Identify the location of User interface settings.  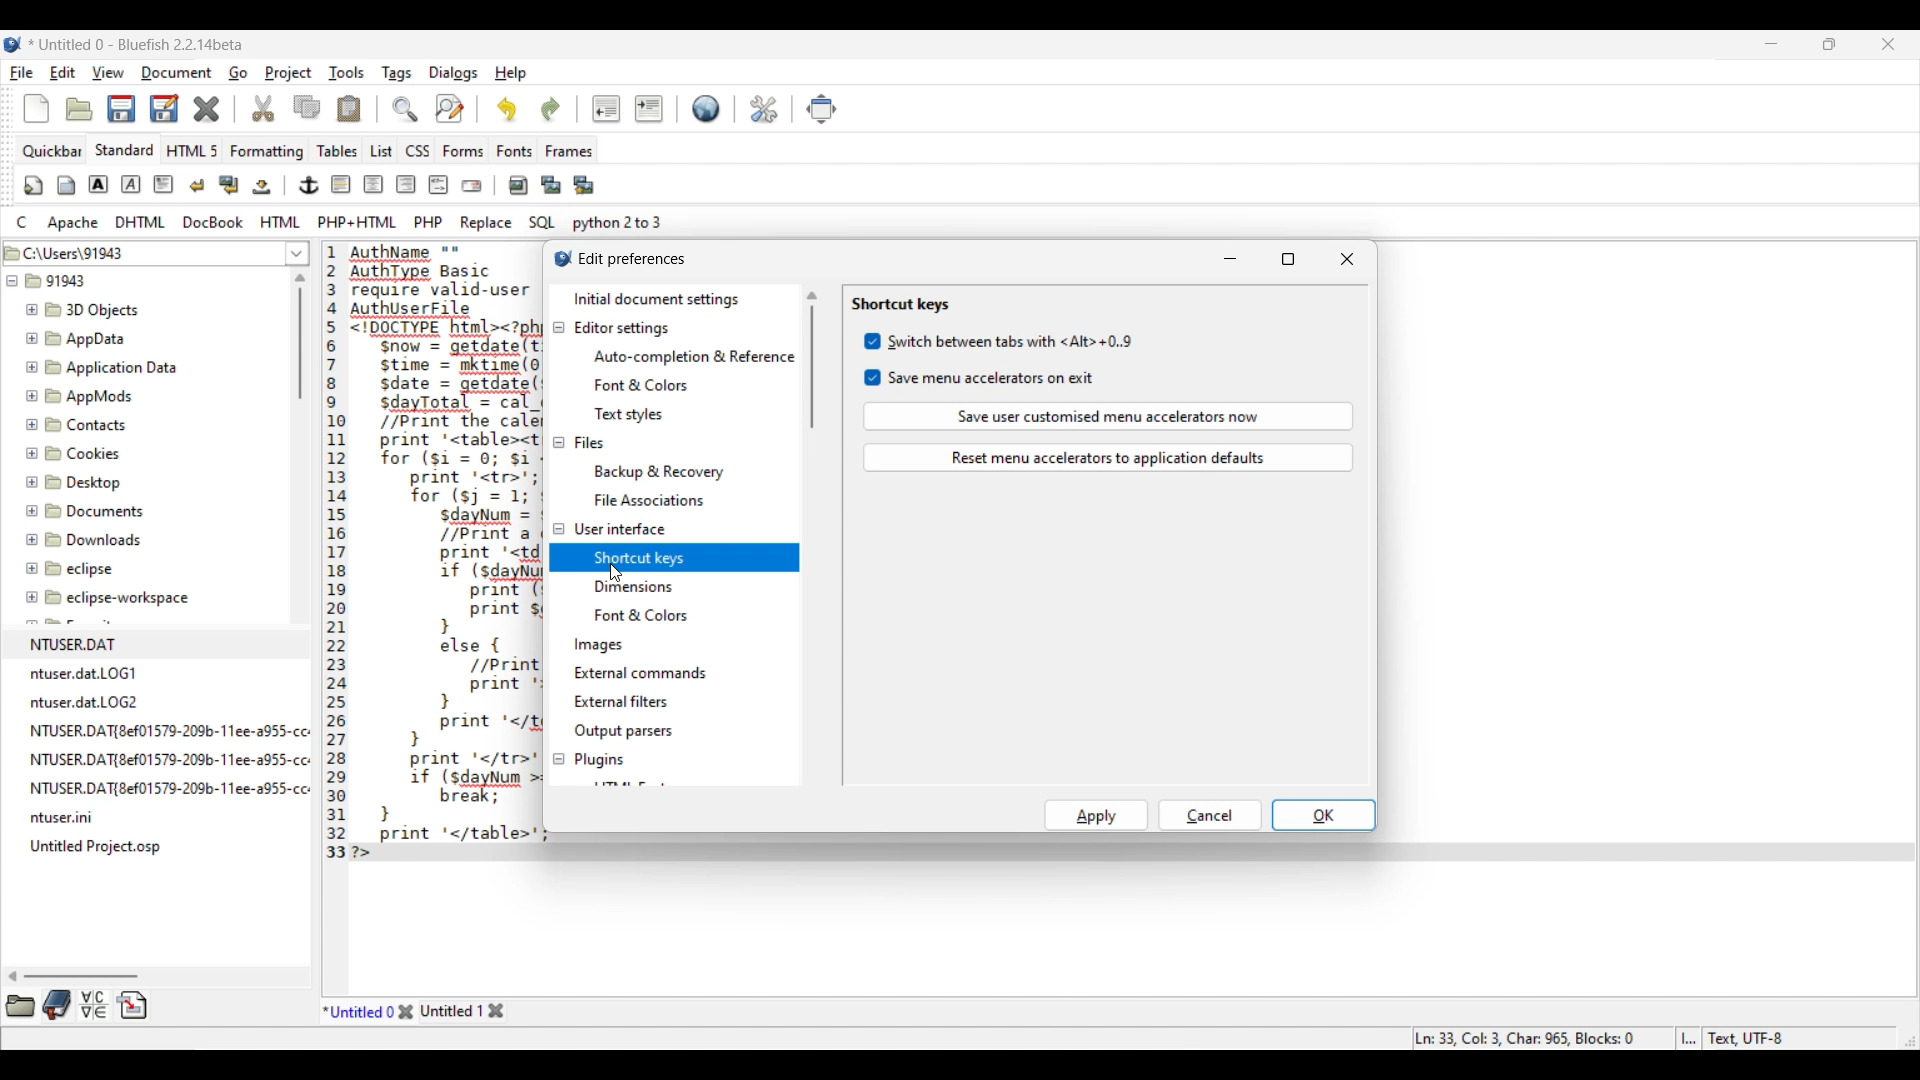
(619, 528).